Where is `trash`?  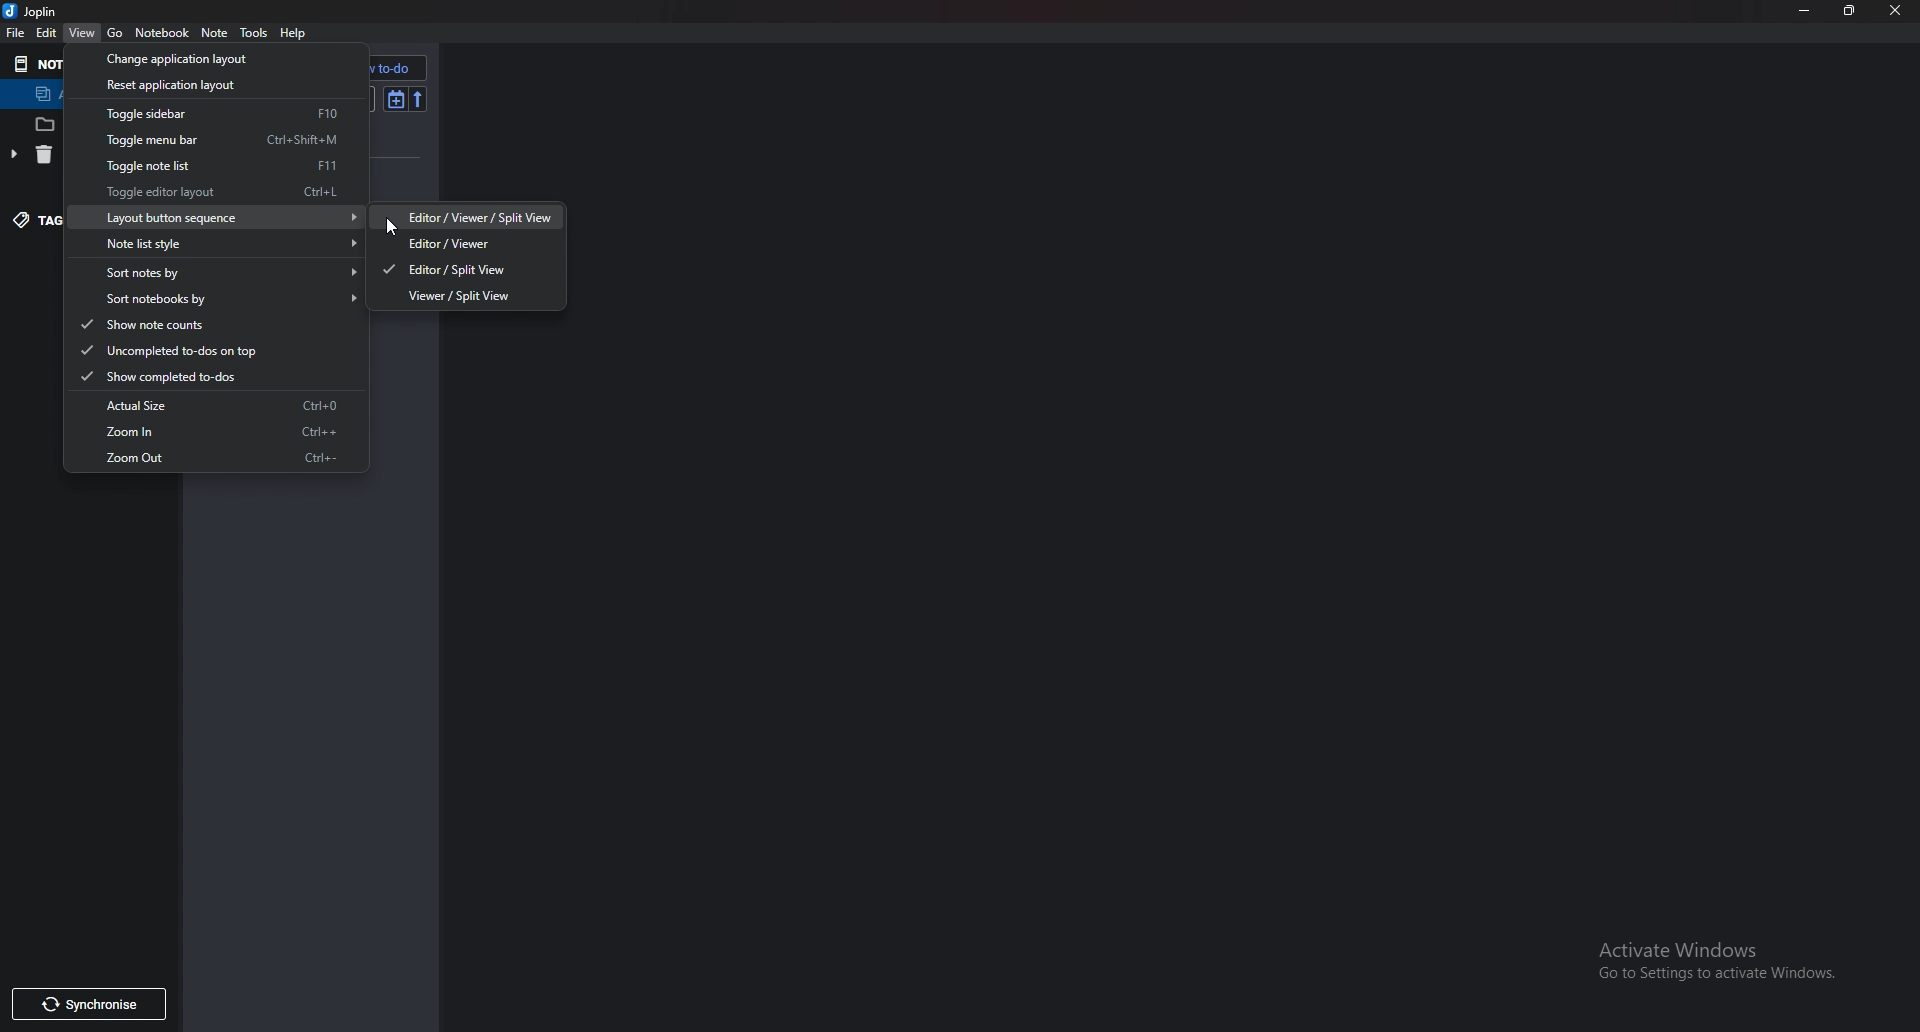 trash is located at coordinates (34, 156).